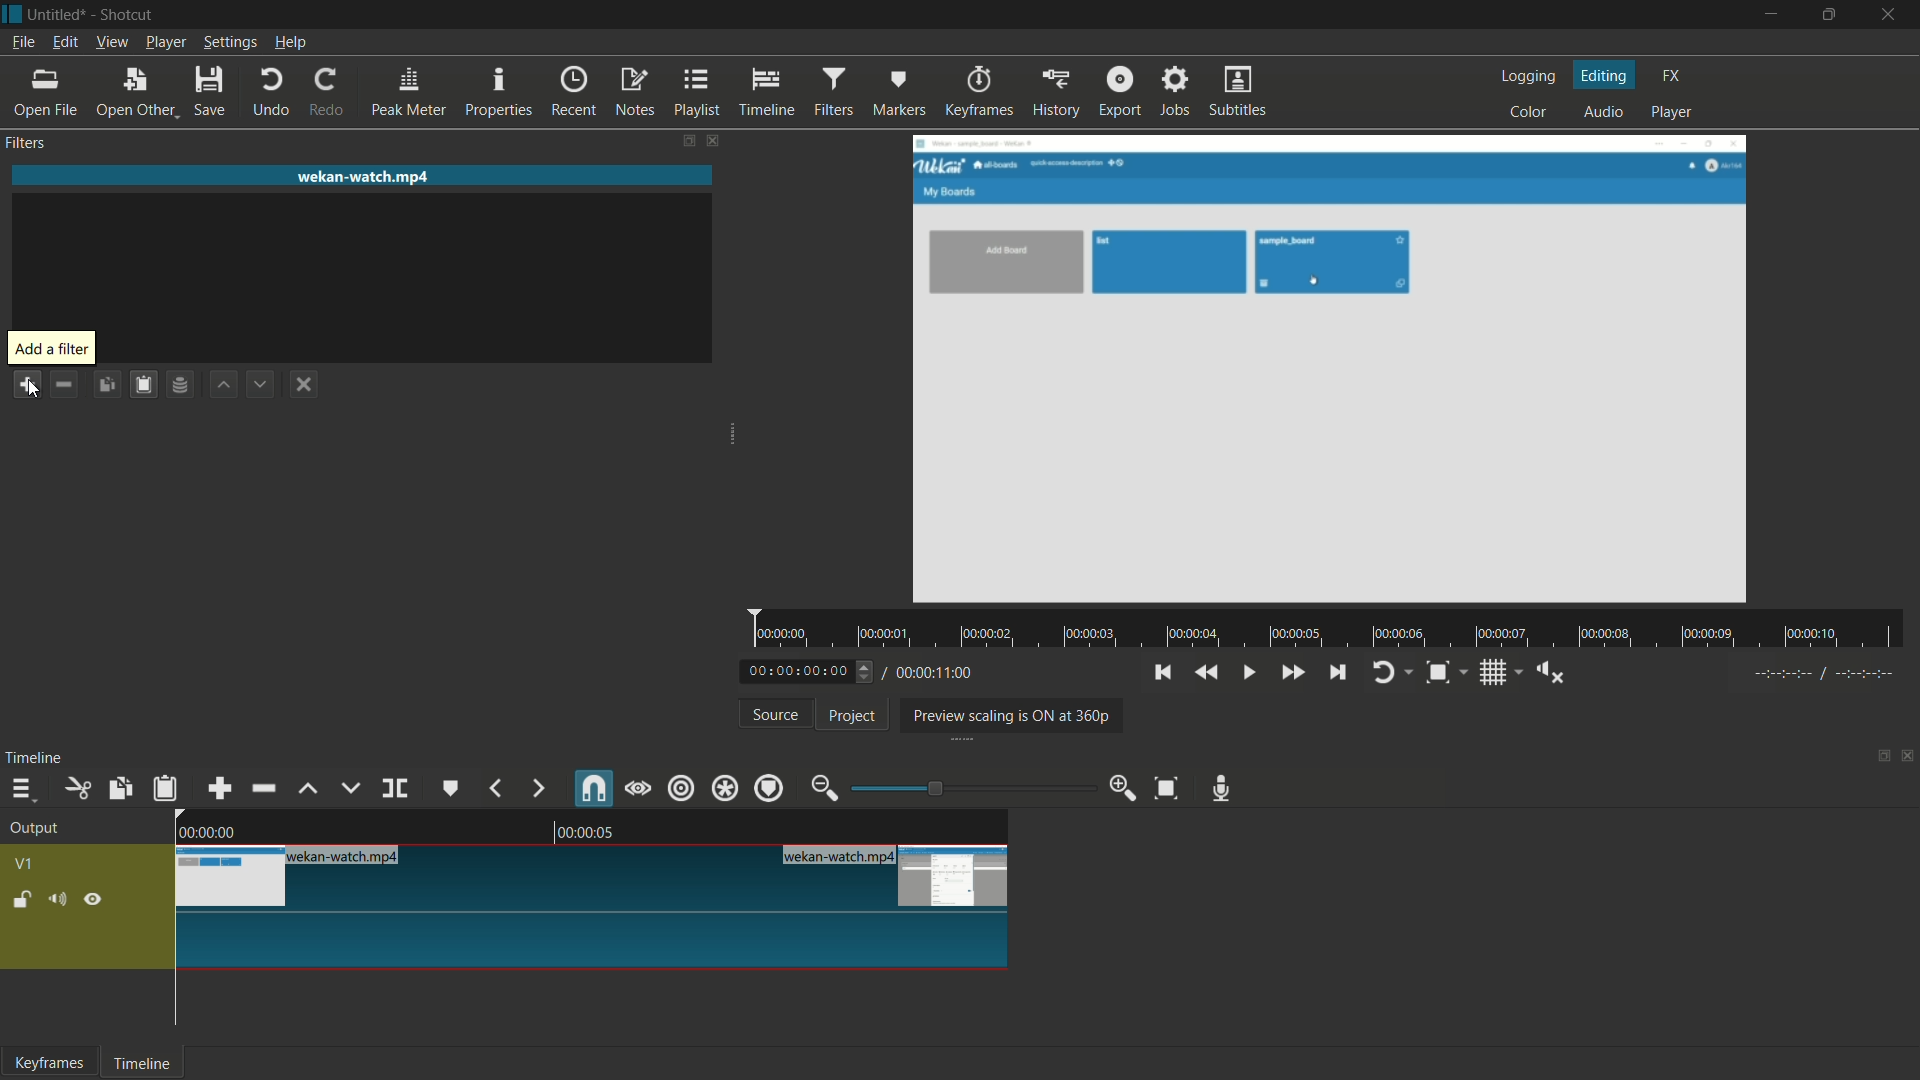 The width and height of the screenshot is (1920, 1080). I want to click on timeline, so click(145, 1063).